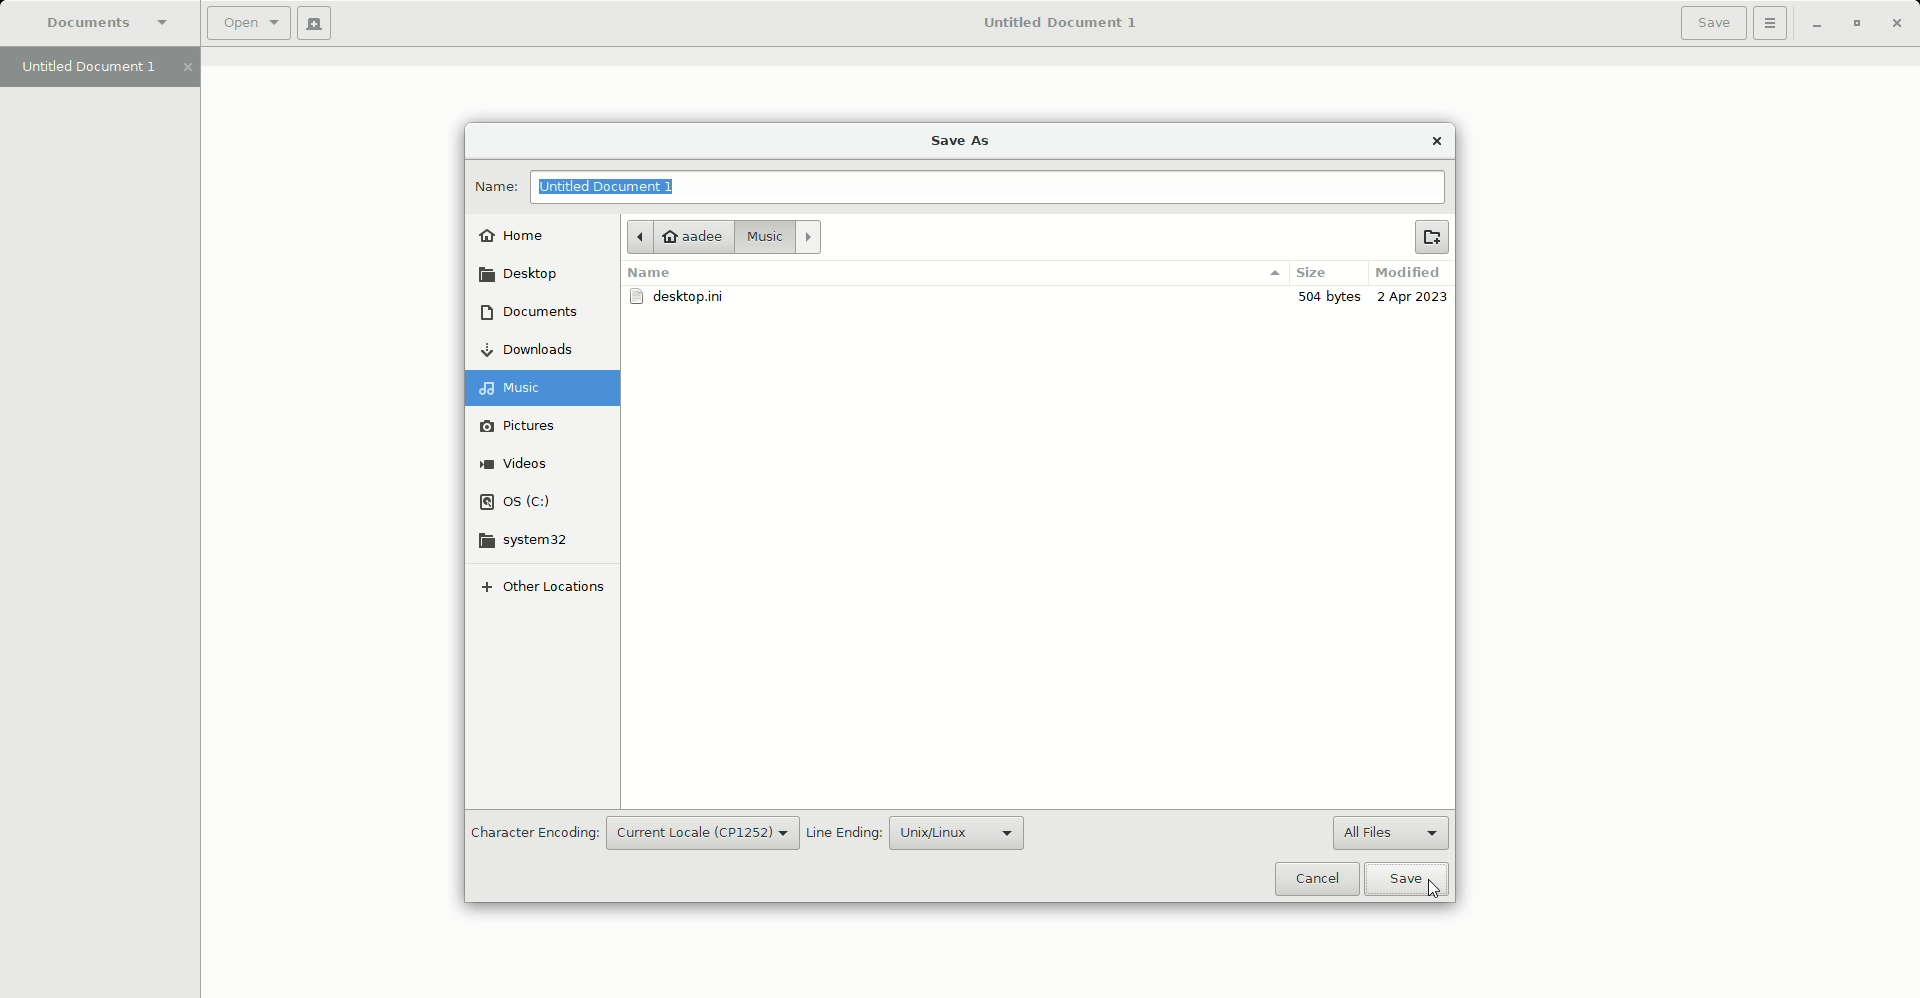 The height and width of the screenshot is (998, 1920). I want to click on All files, so click(1387, 831).